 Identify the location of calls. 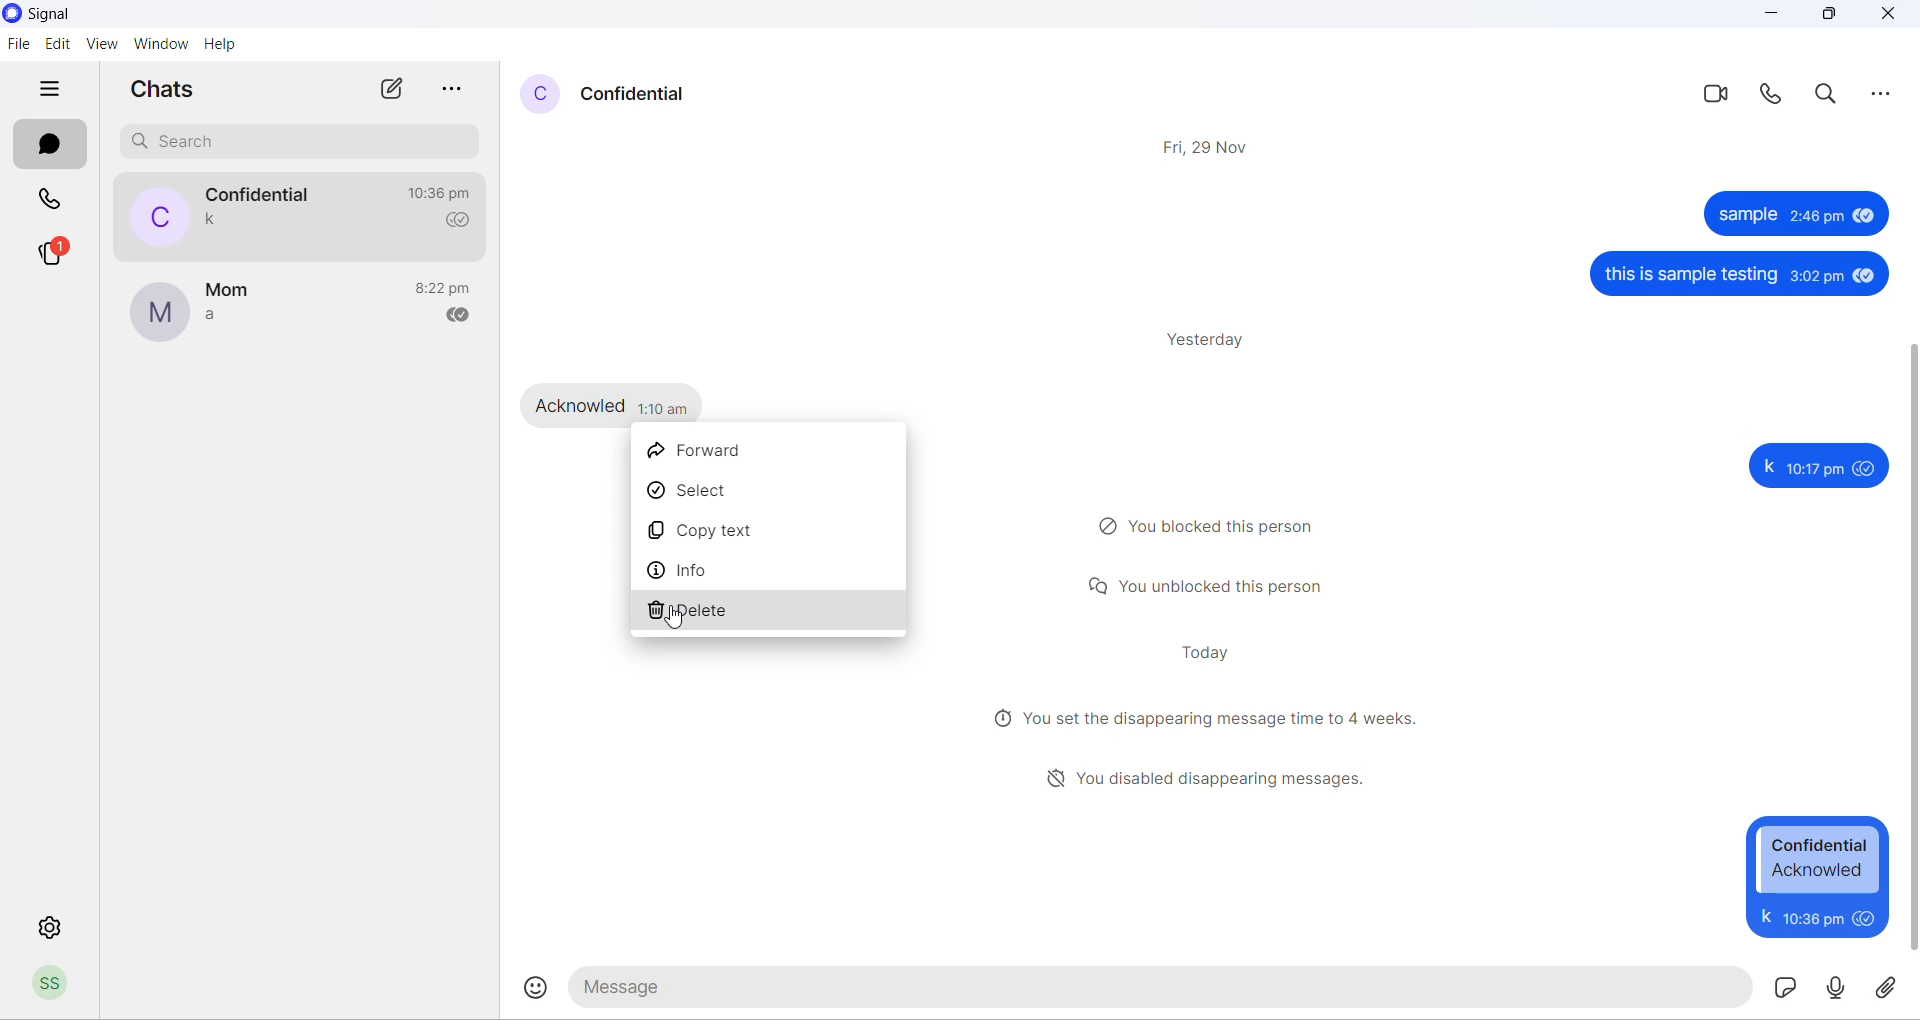
(56, 199).